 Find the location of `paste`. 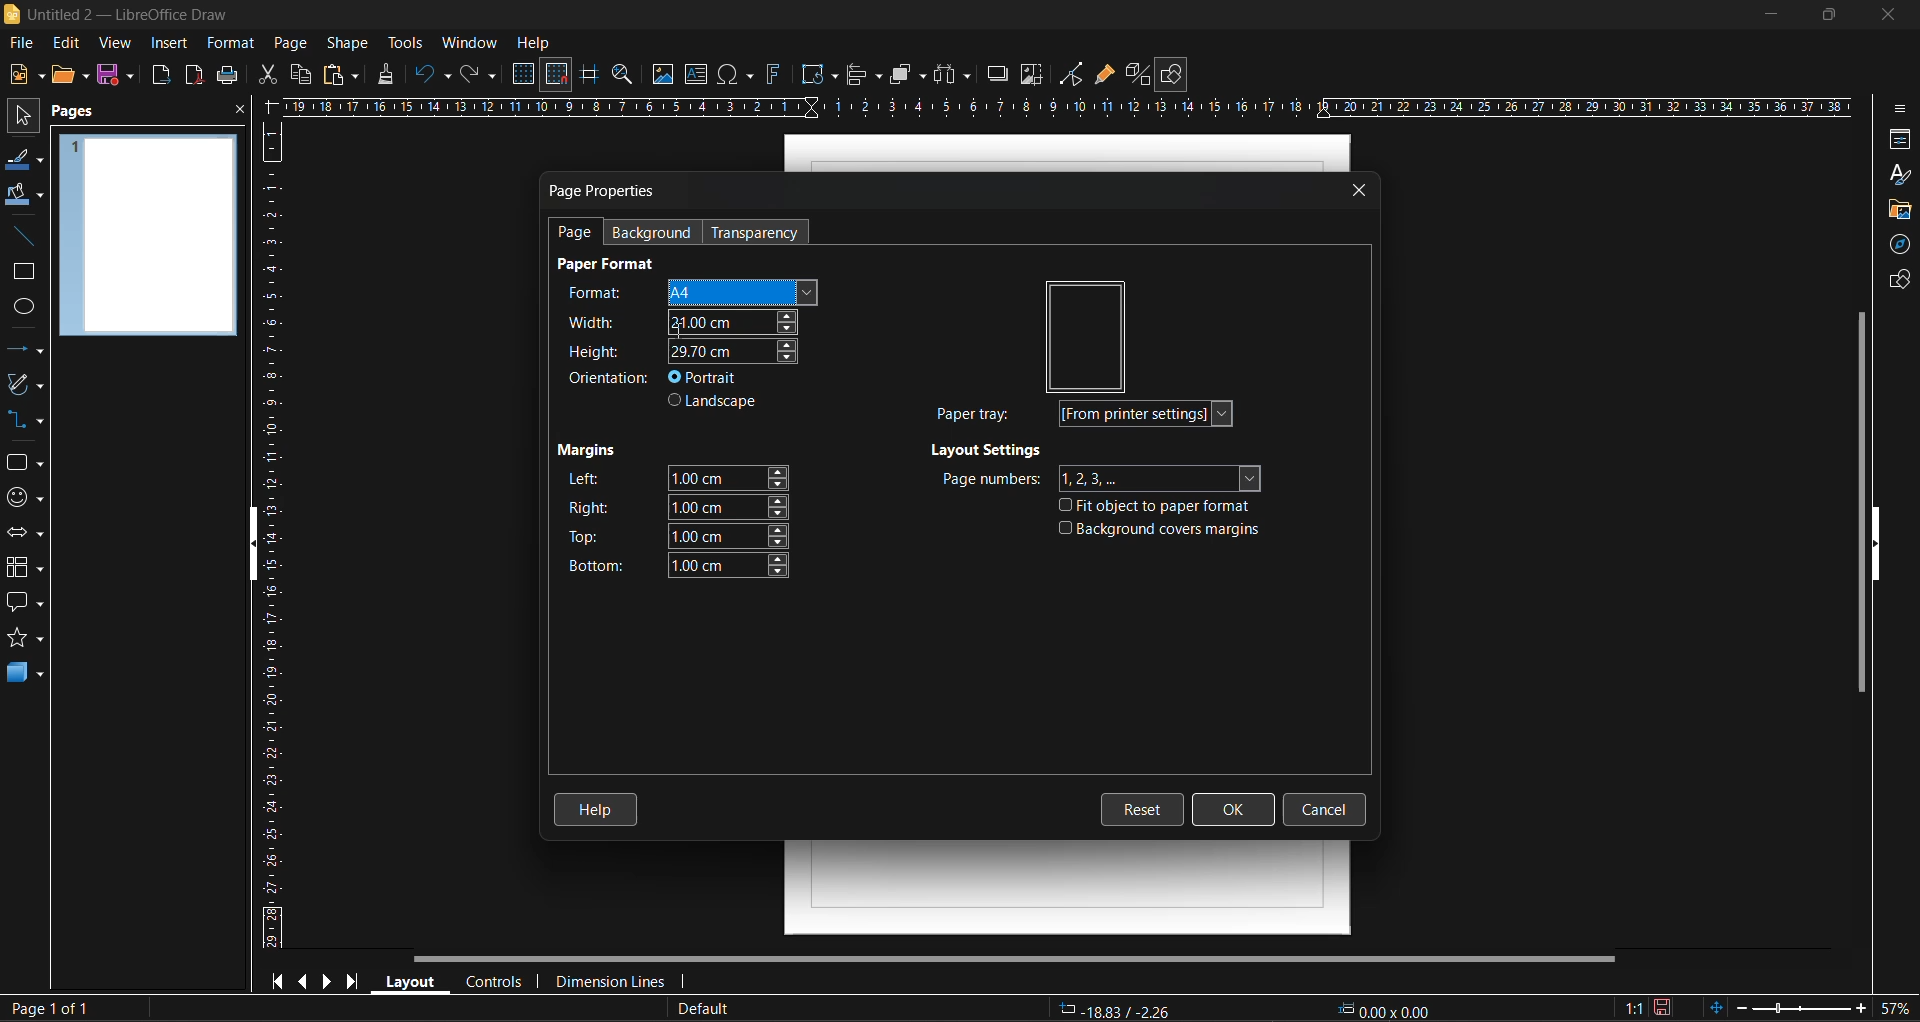

paste is located at coordinates (339, 76).